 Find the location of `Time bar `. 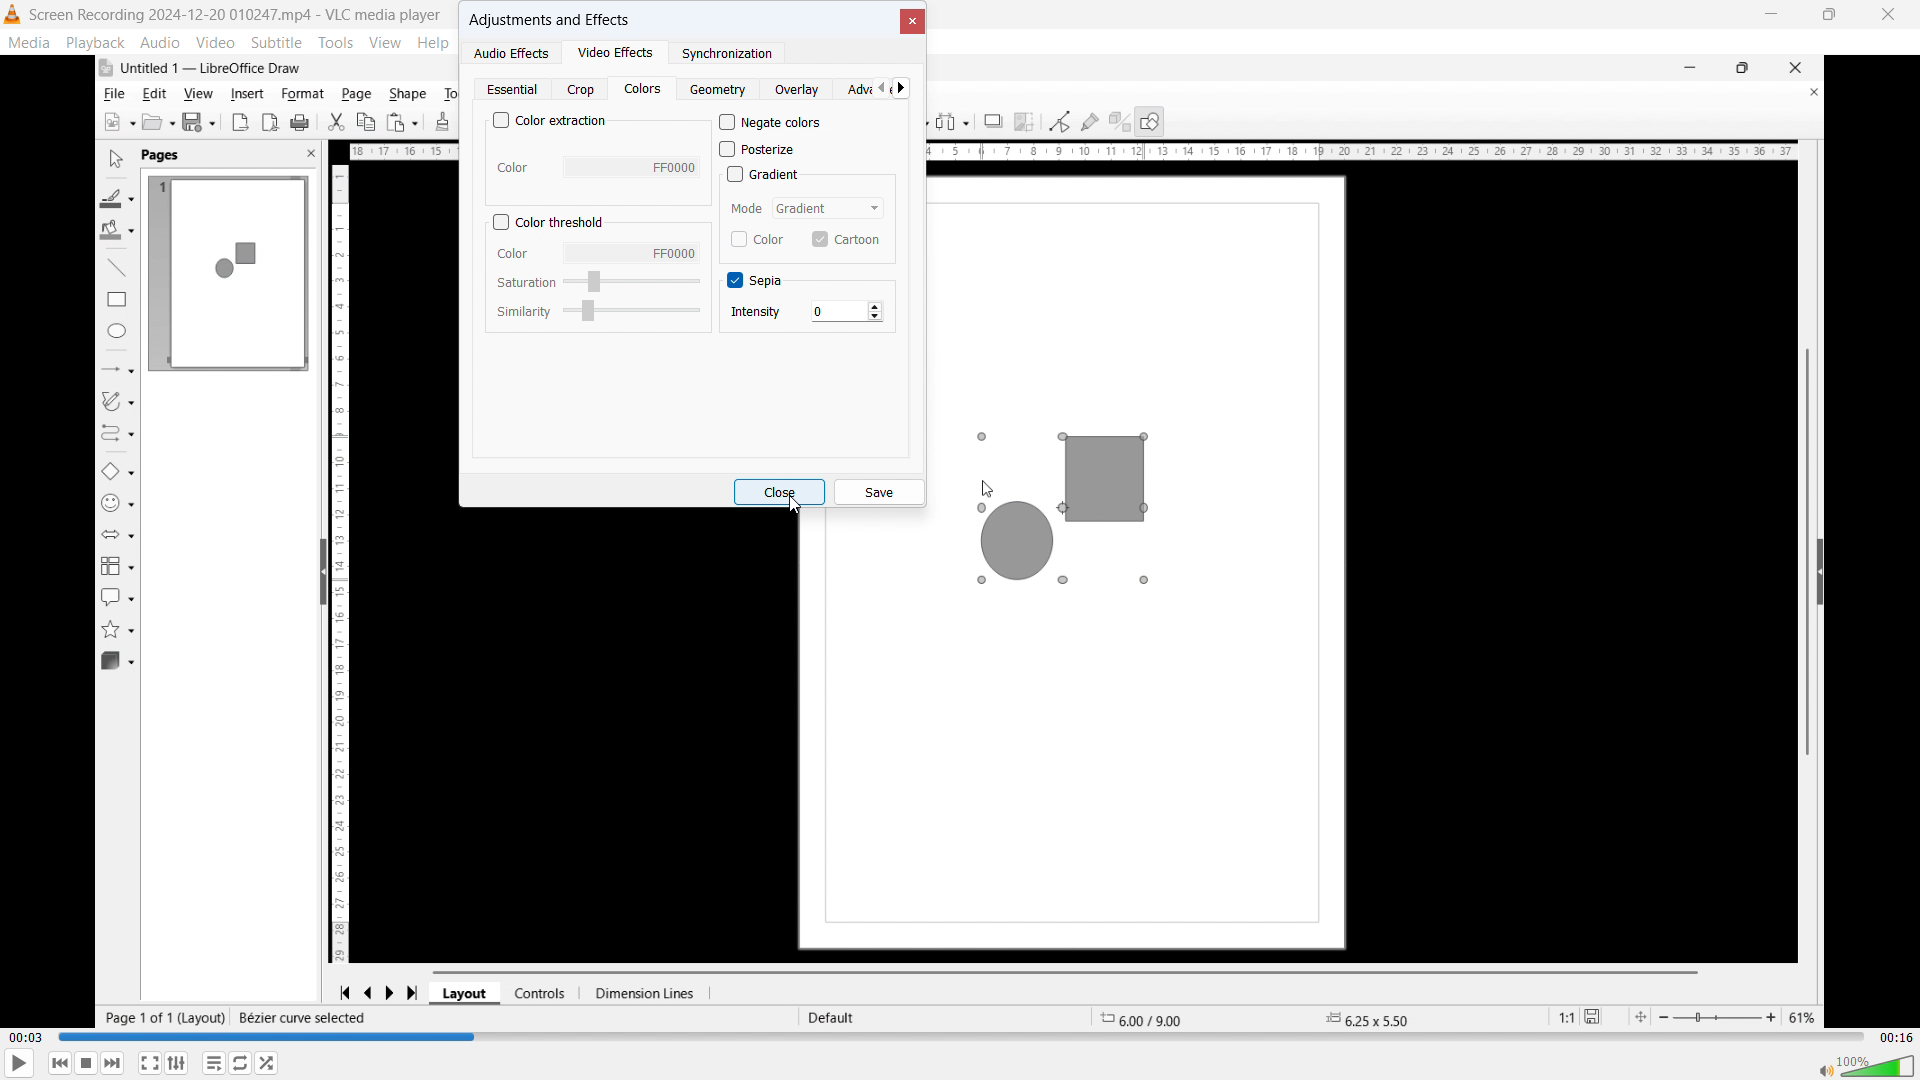

Time bar  is located at coordinates (960, 1035).